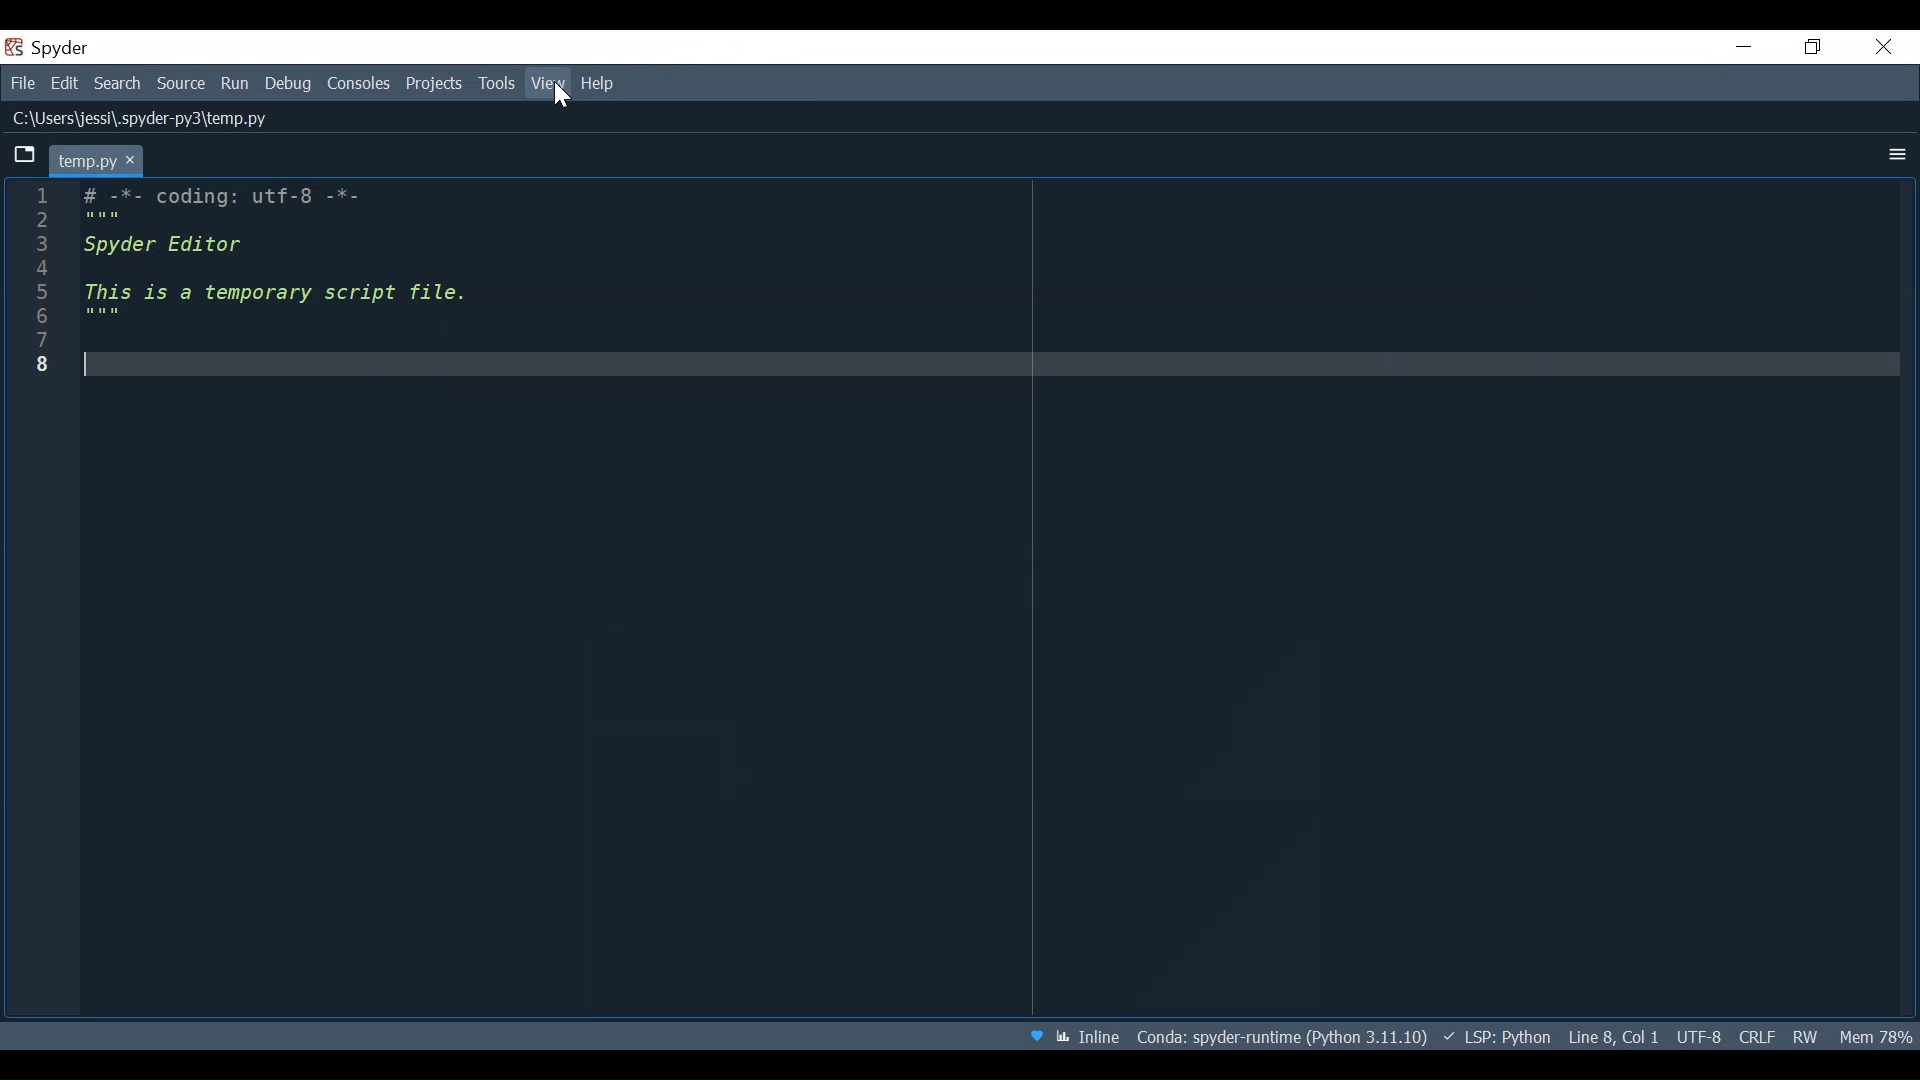  I want to click on Cursor, so click(563, 95).